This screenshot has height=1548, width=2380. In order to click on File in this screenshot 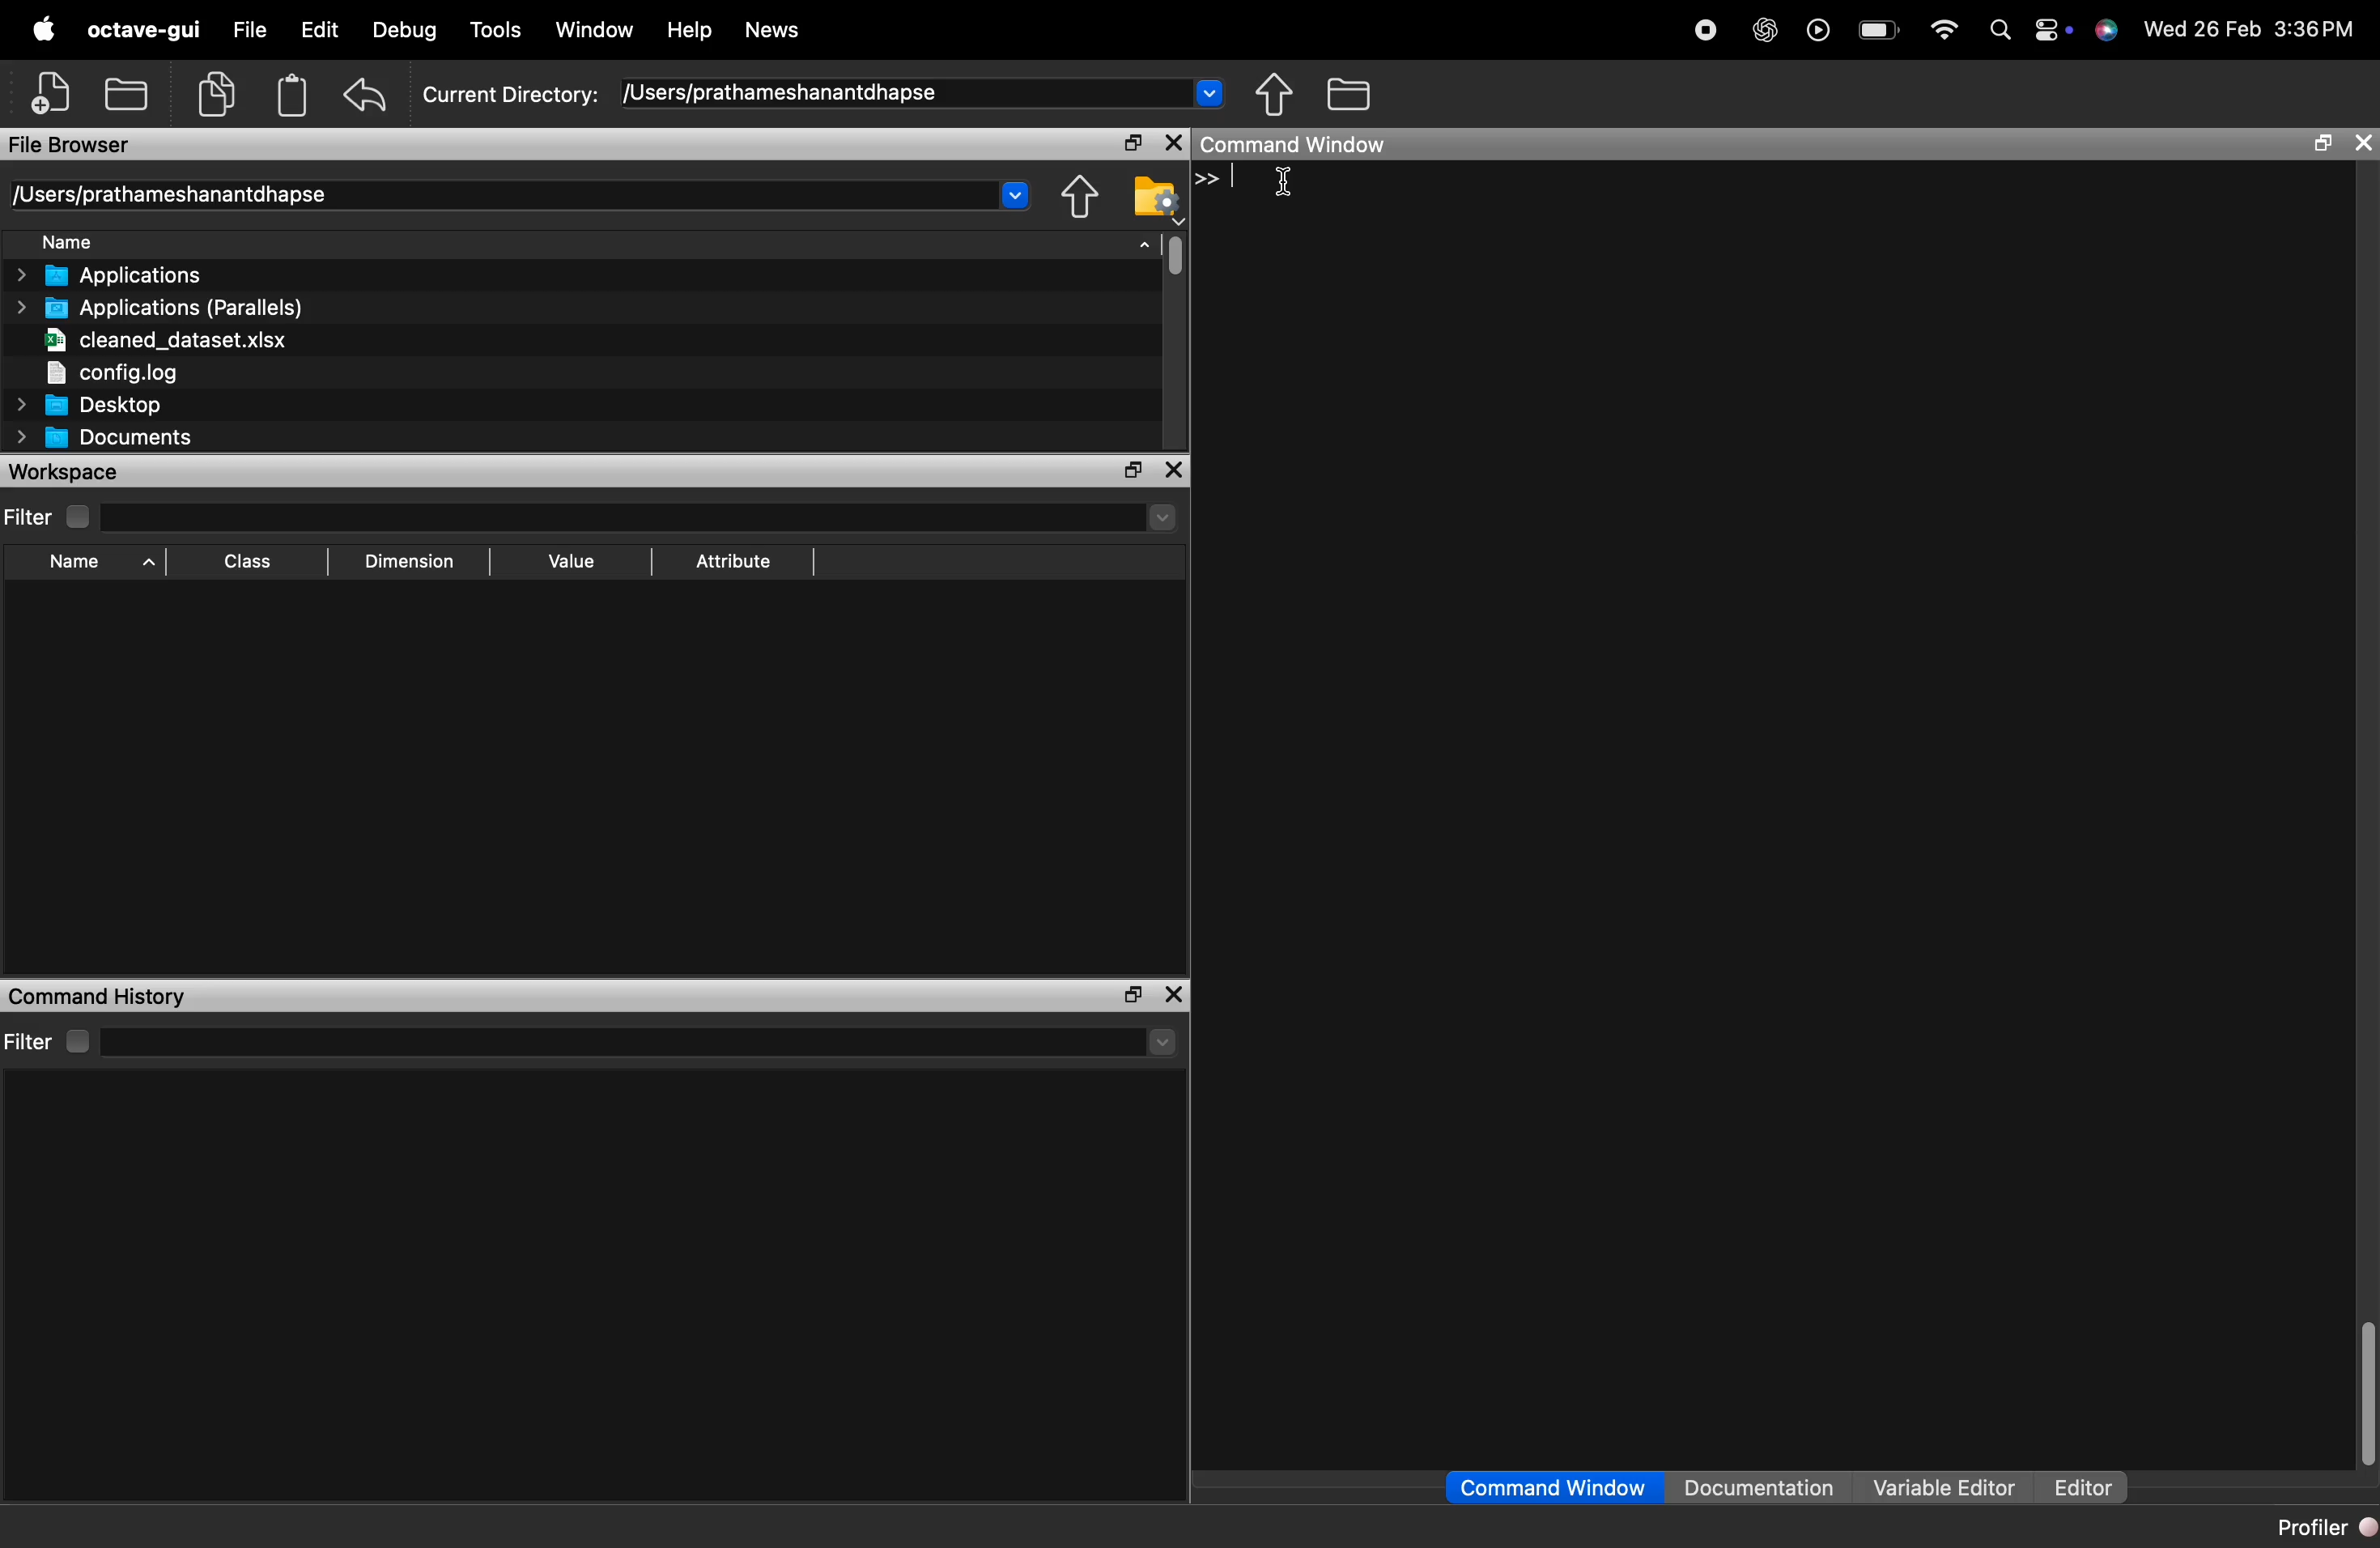, I will do `click(250, 30)`.